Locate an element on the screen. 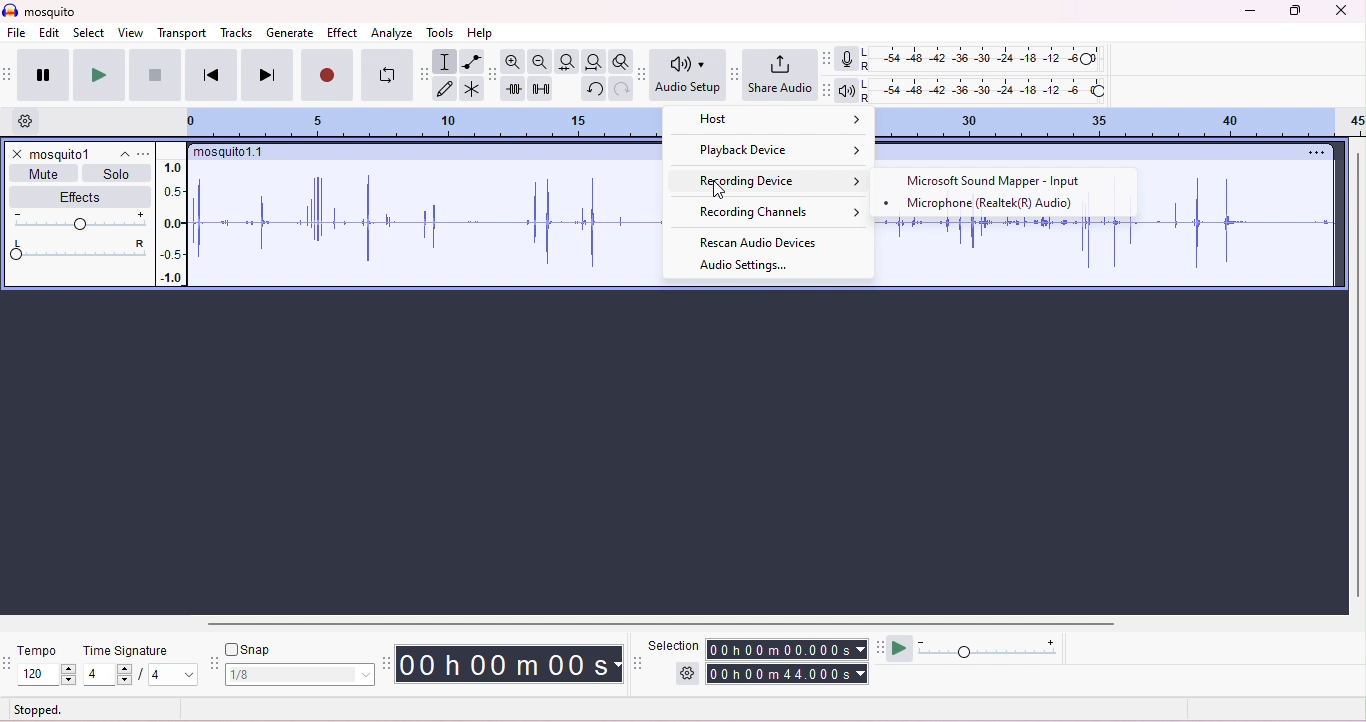  pause is located at coordinates (42, 75).